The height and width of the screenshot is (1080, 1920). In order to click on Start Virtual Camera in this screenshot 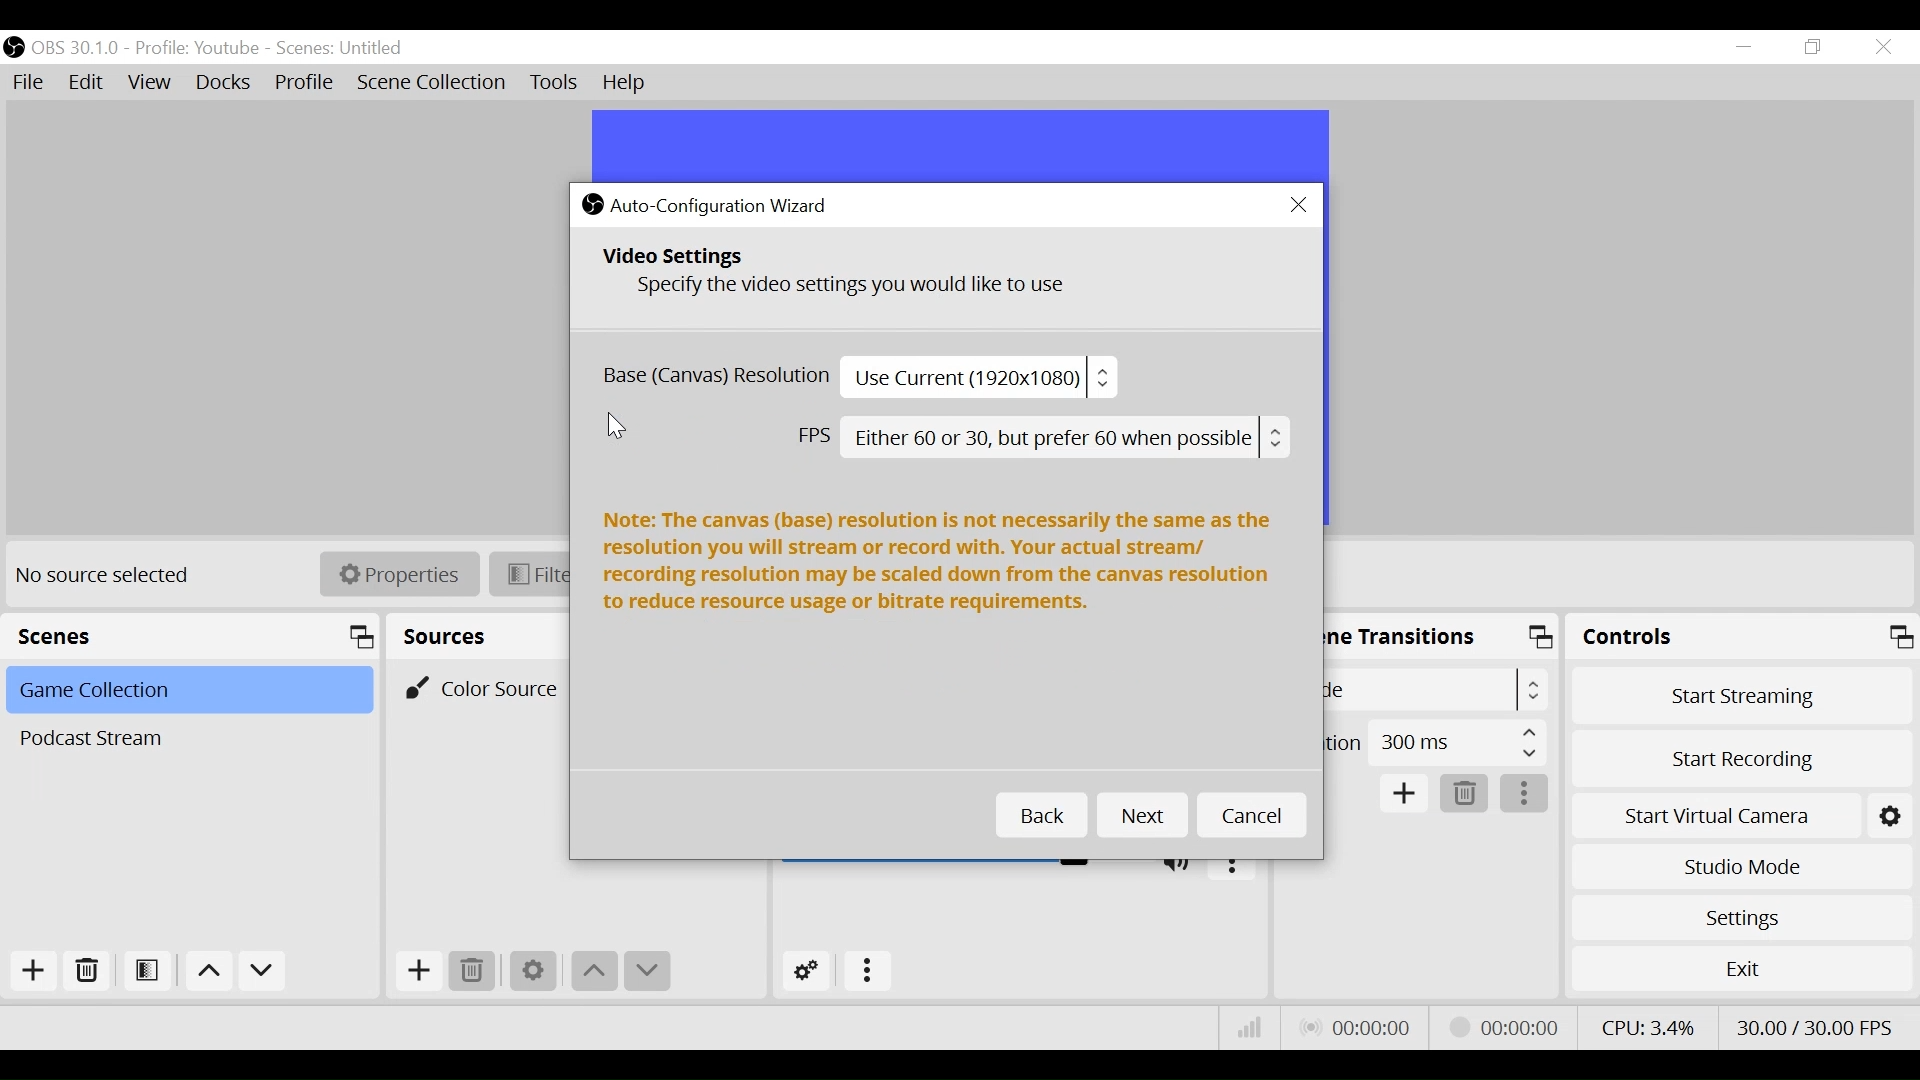, I will do `click(1714, 814)`.